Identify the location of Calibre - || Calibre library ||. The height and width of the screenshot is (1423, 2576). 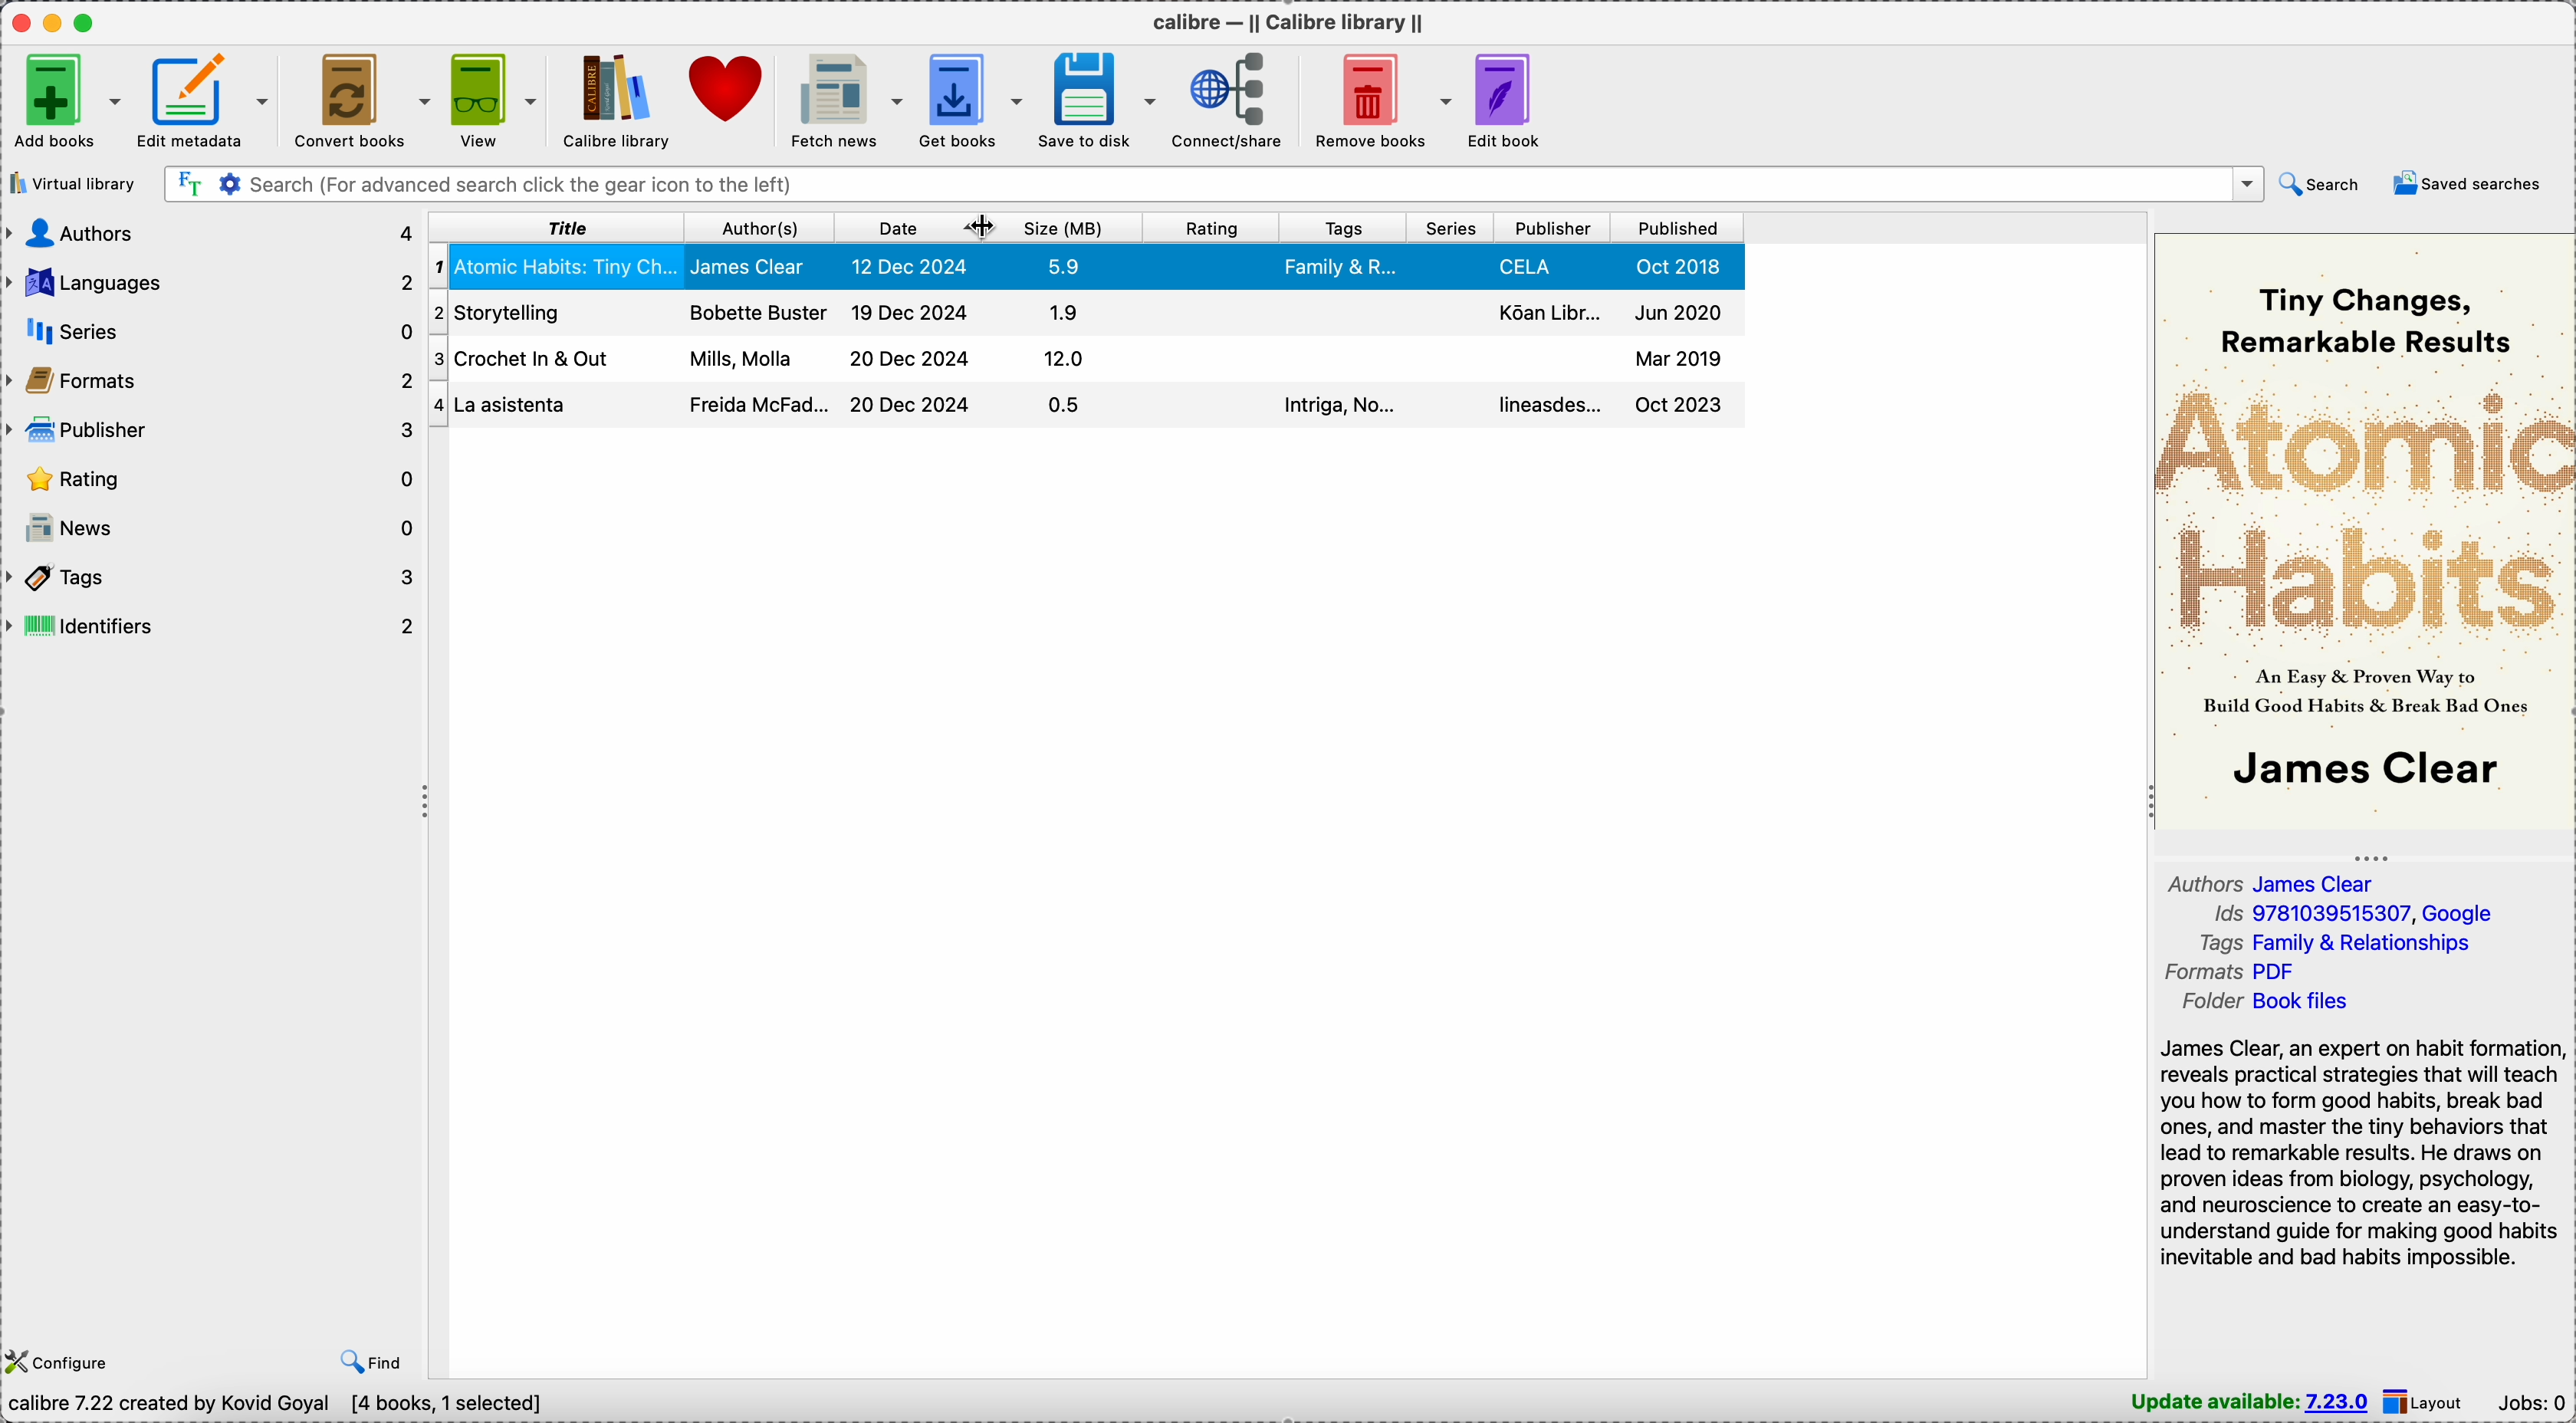
(1288, 21).